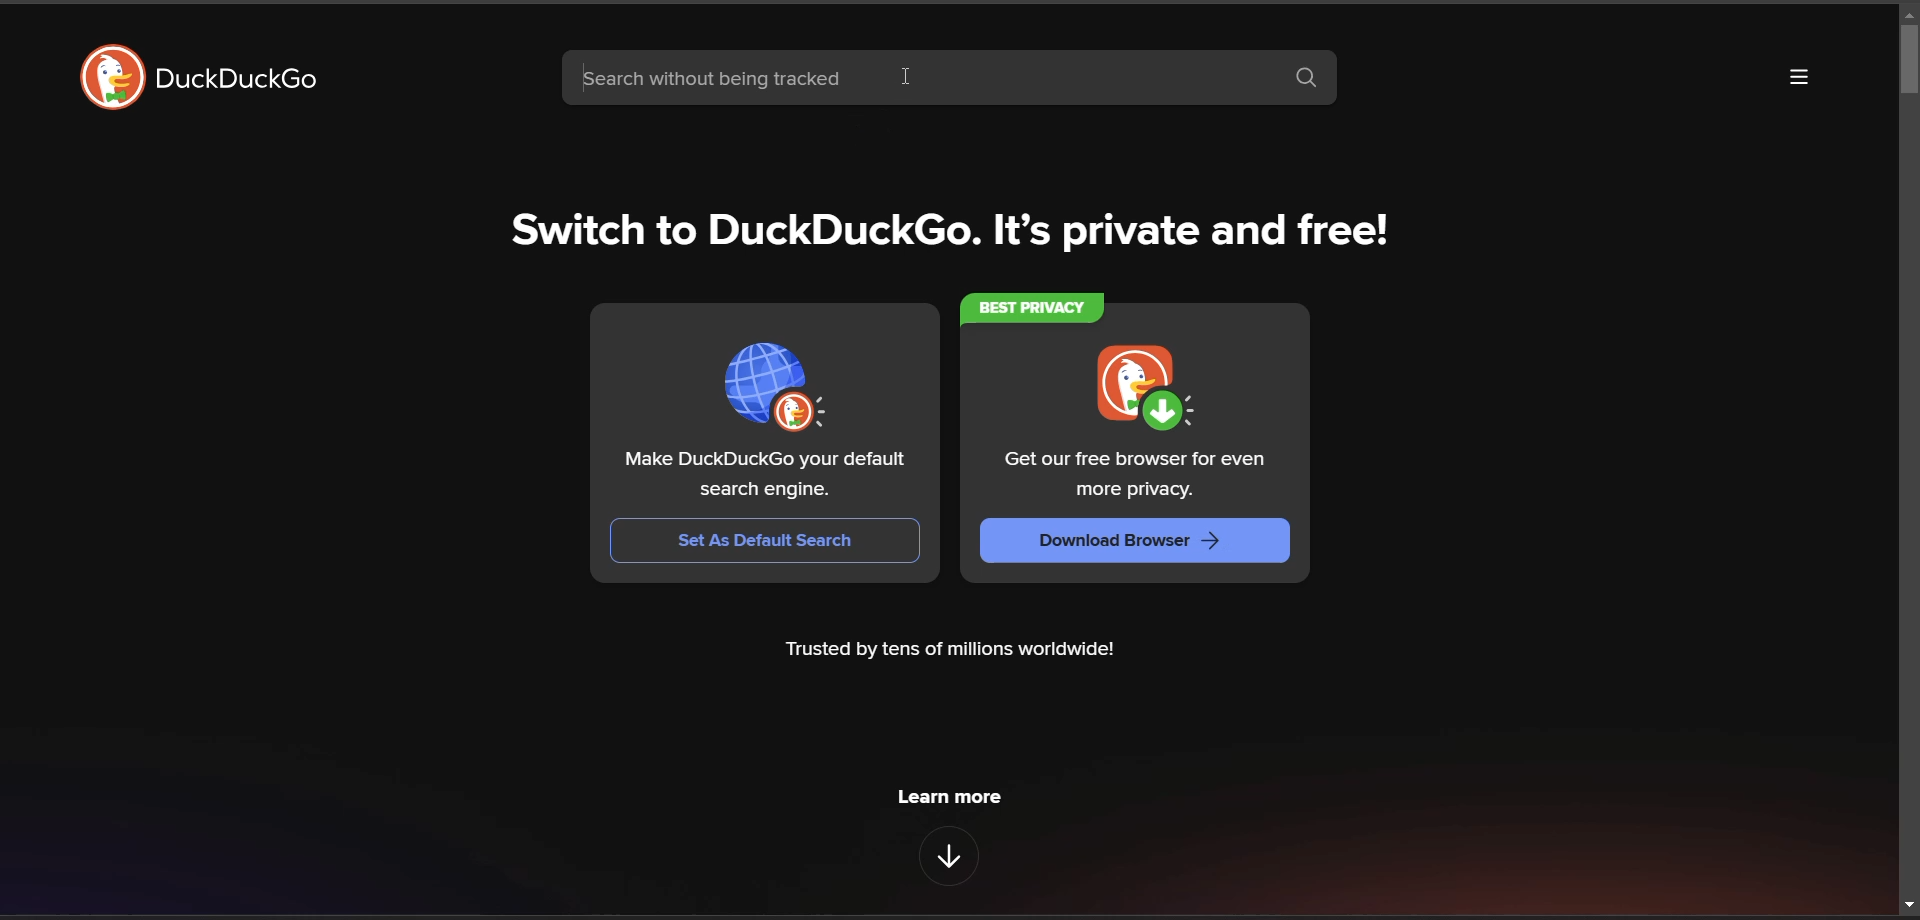 The image size is (1920, 920). I want to click on Set As Default Search, so click(765, 540).